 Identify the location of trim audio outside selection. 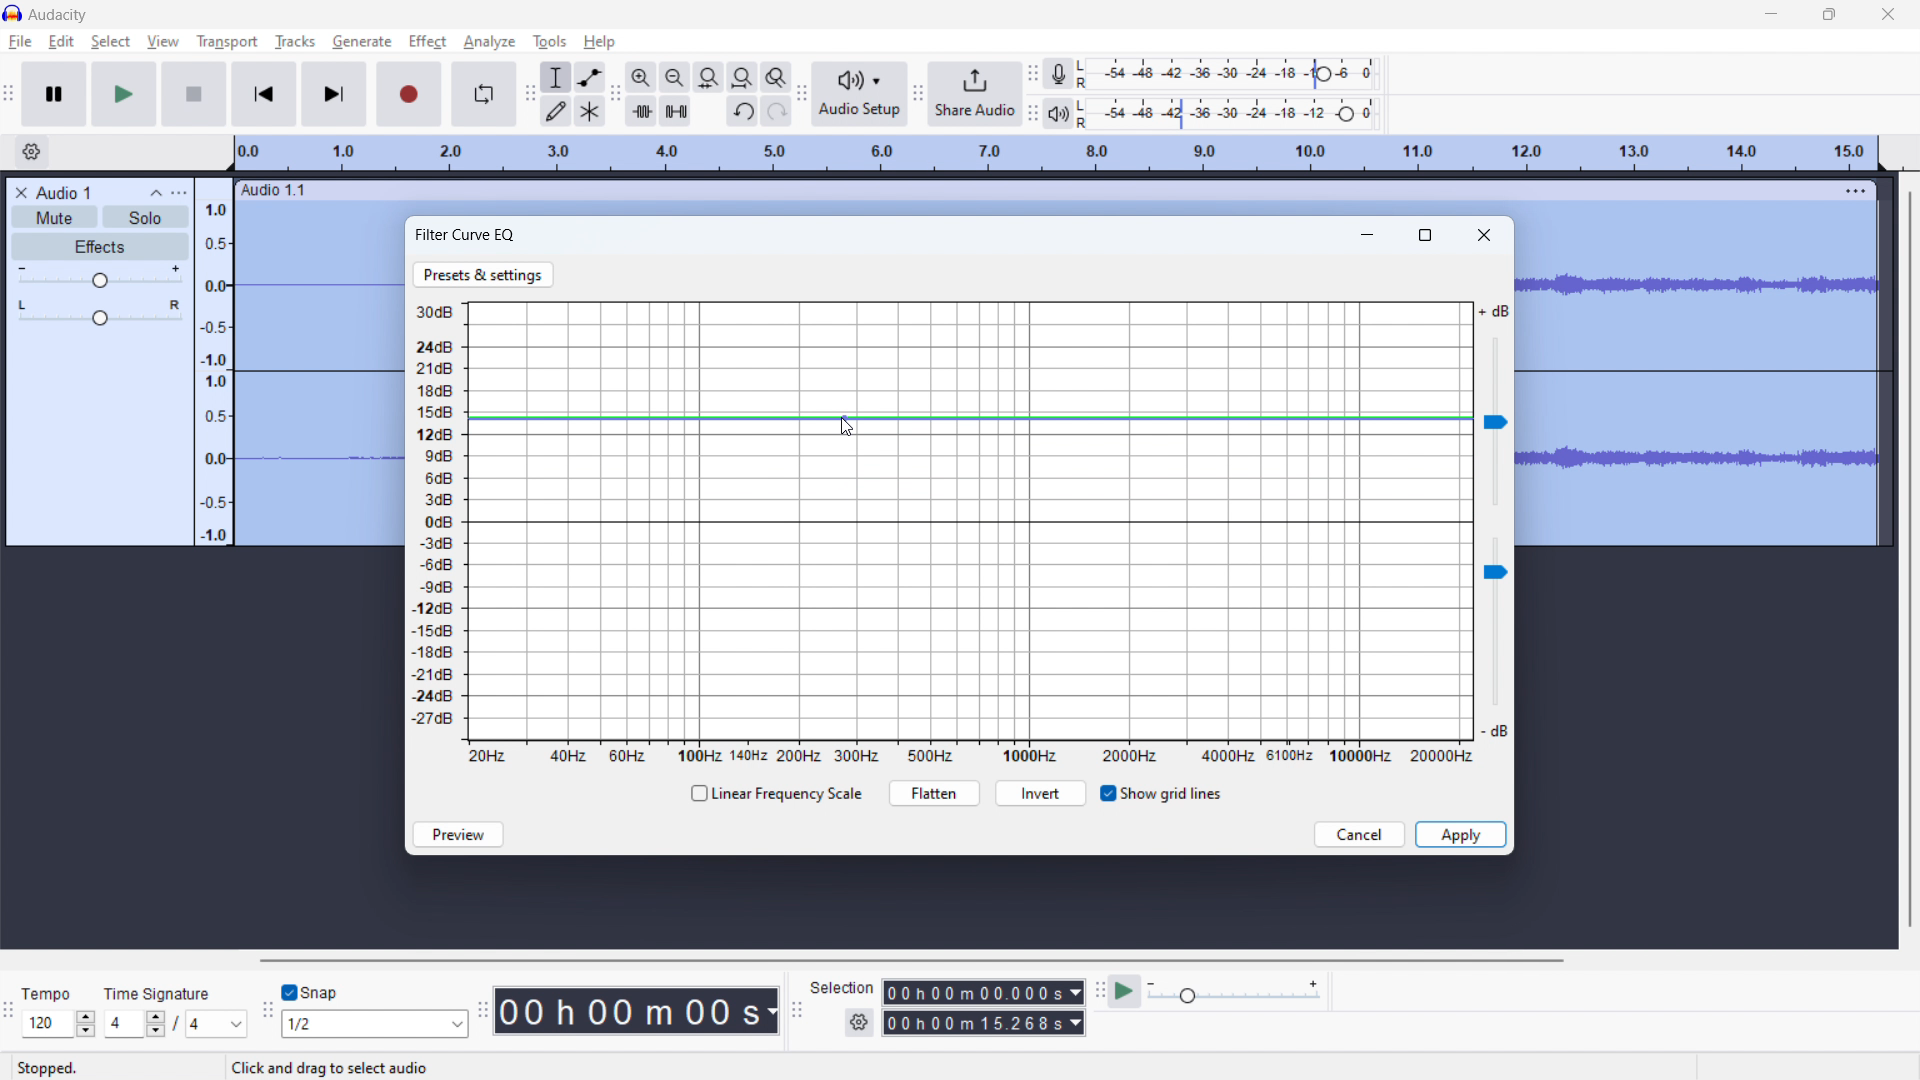
(641, 110).